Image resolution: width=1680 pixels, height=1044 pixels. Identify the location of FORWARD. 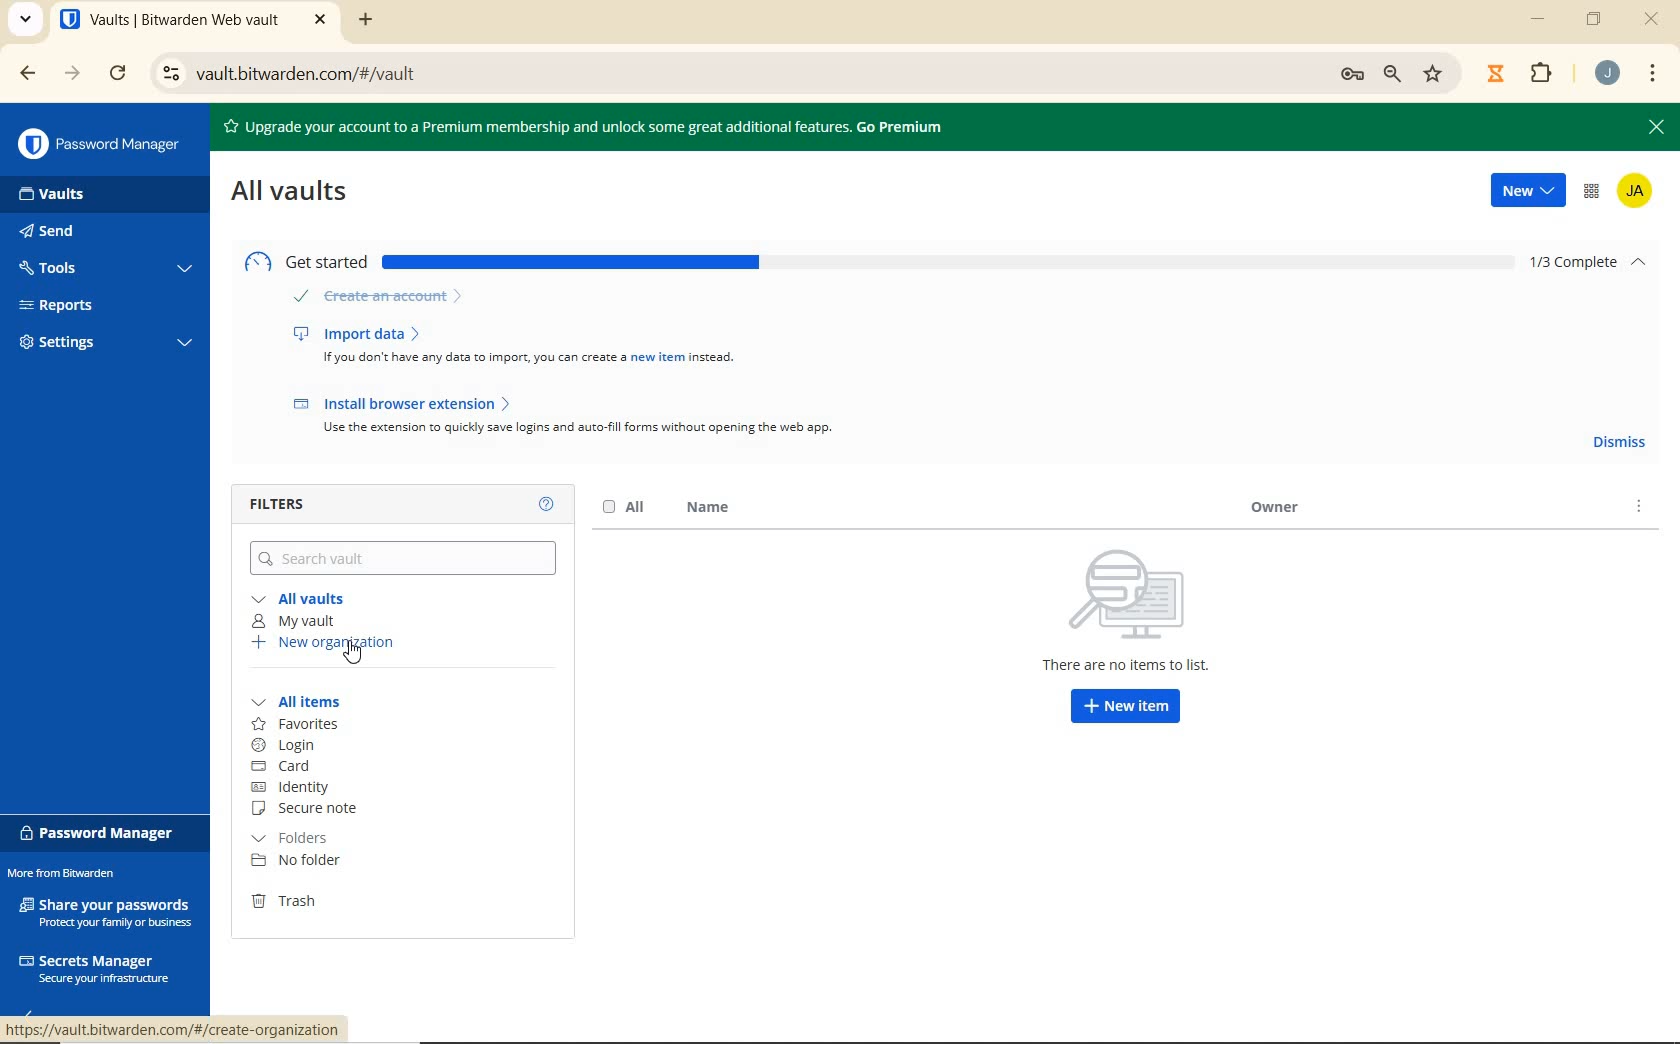
(72, 75).